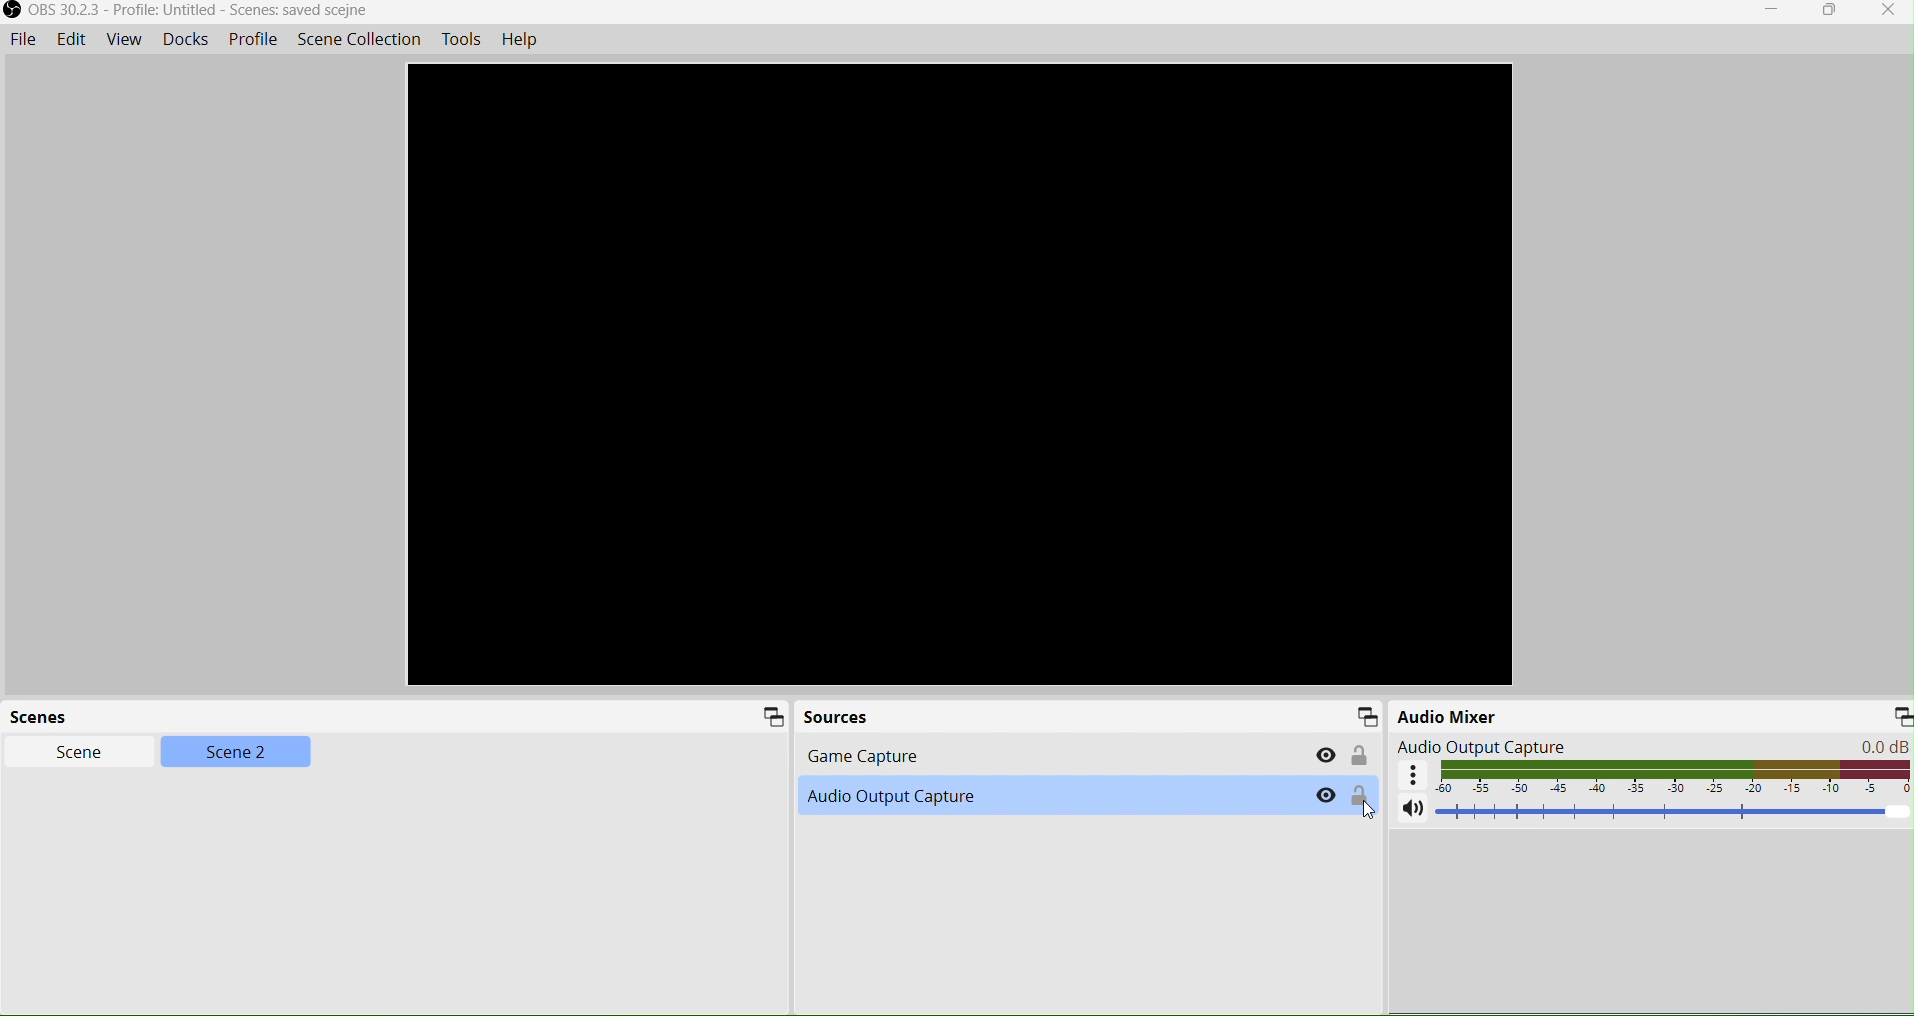 The height and width of the screenshot is (1016, 1914). I want to click on Audio Capture, so click(1042, 795).